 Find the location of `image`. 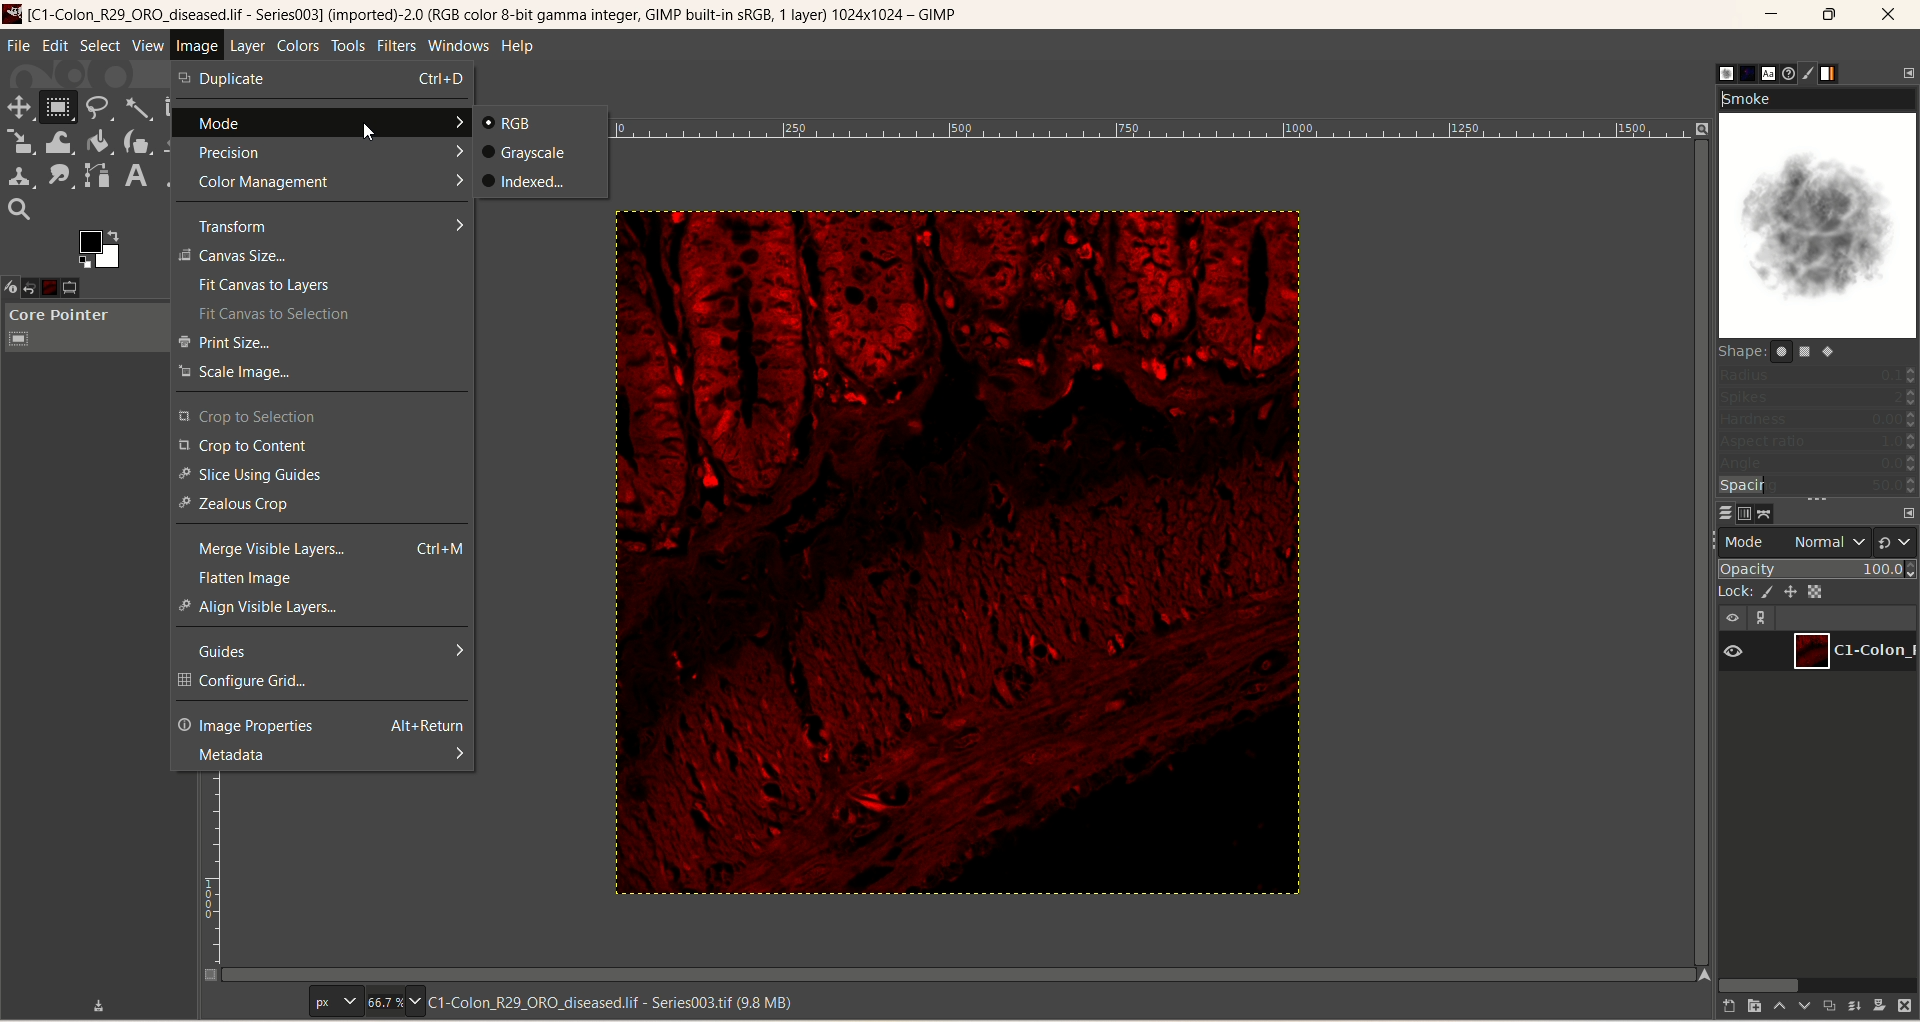

image is located at coordinates (52, 286).